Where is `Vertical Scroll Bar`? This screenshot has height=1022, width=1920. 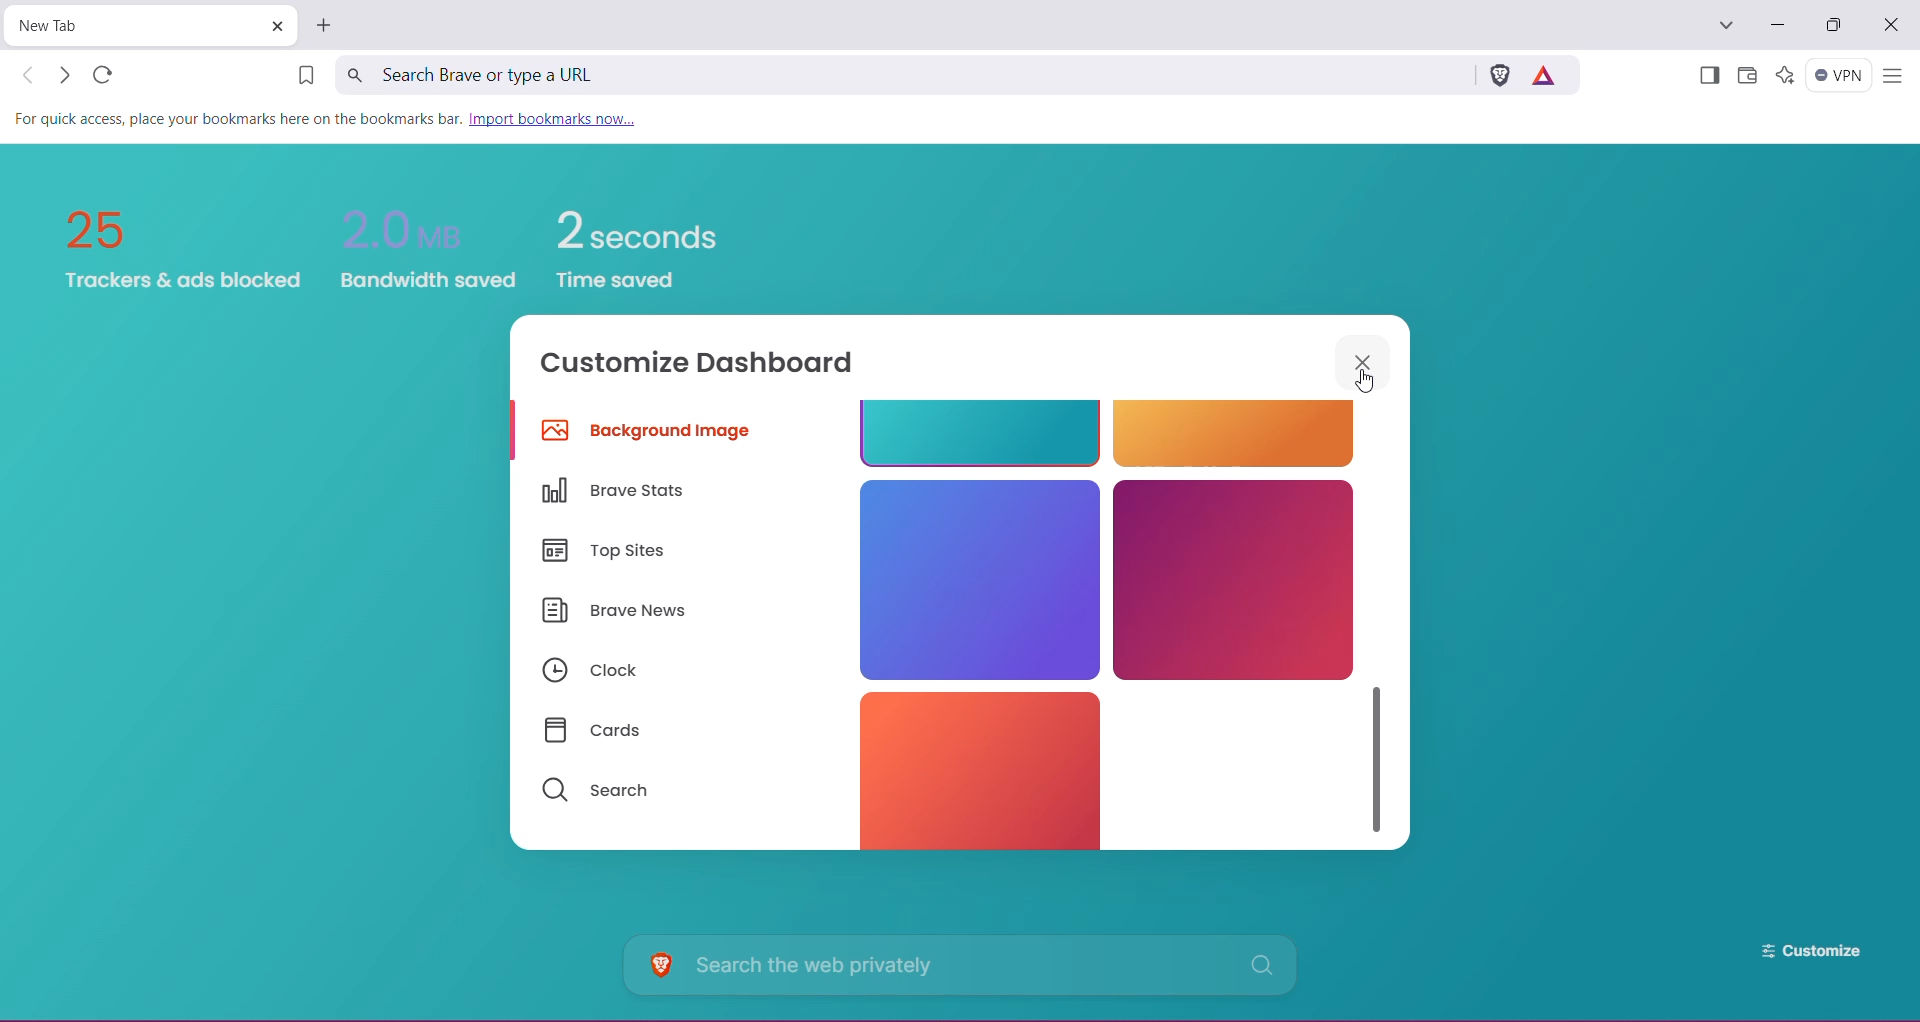 Vertical Scroll Bar is located at coordinates (1379, 753).